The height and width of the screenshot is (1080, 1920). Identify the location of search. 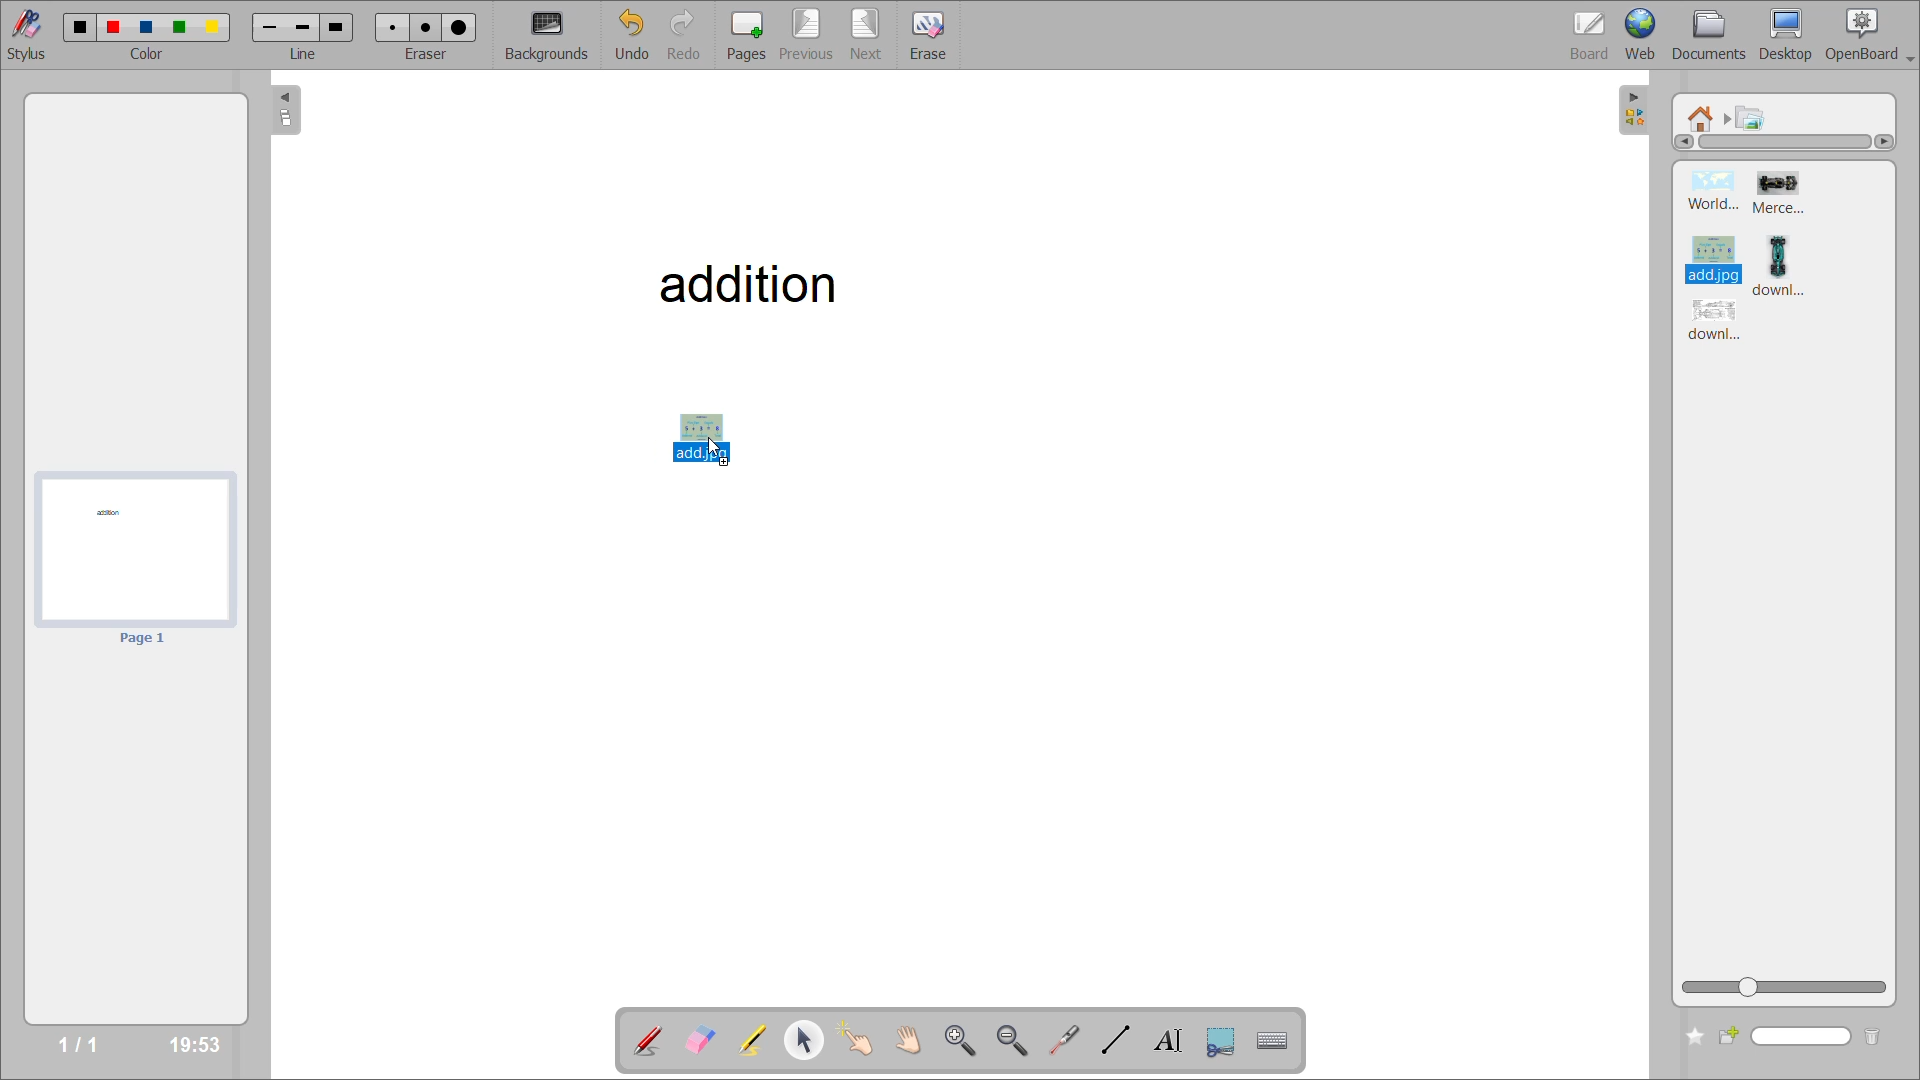
(1787, 1038).